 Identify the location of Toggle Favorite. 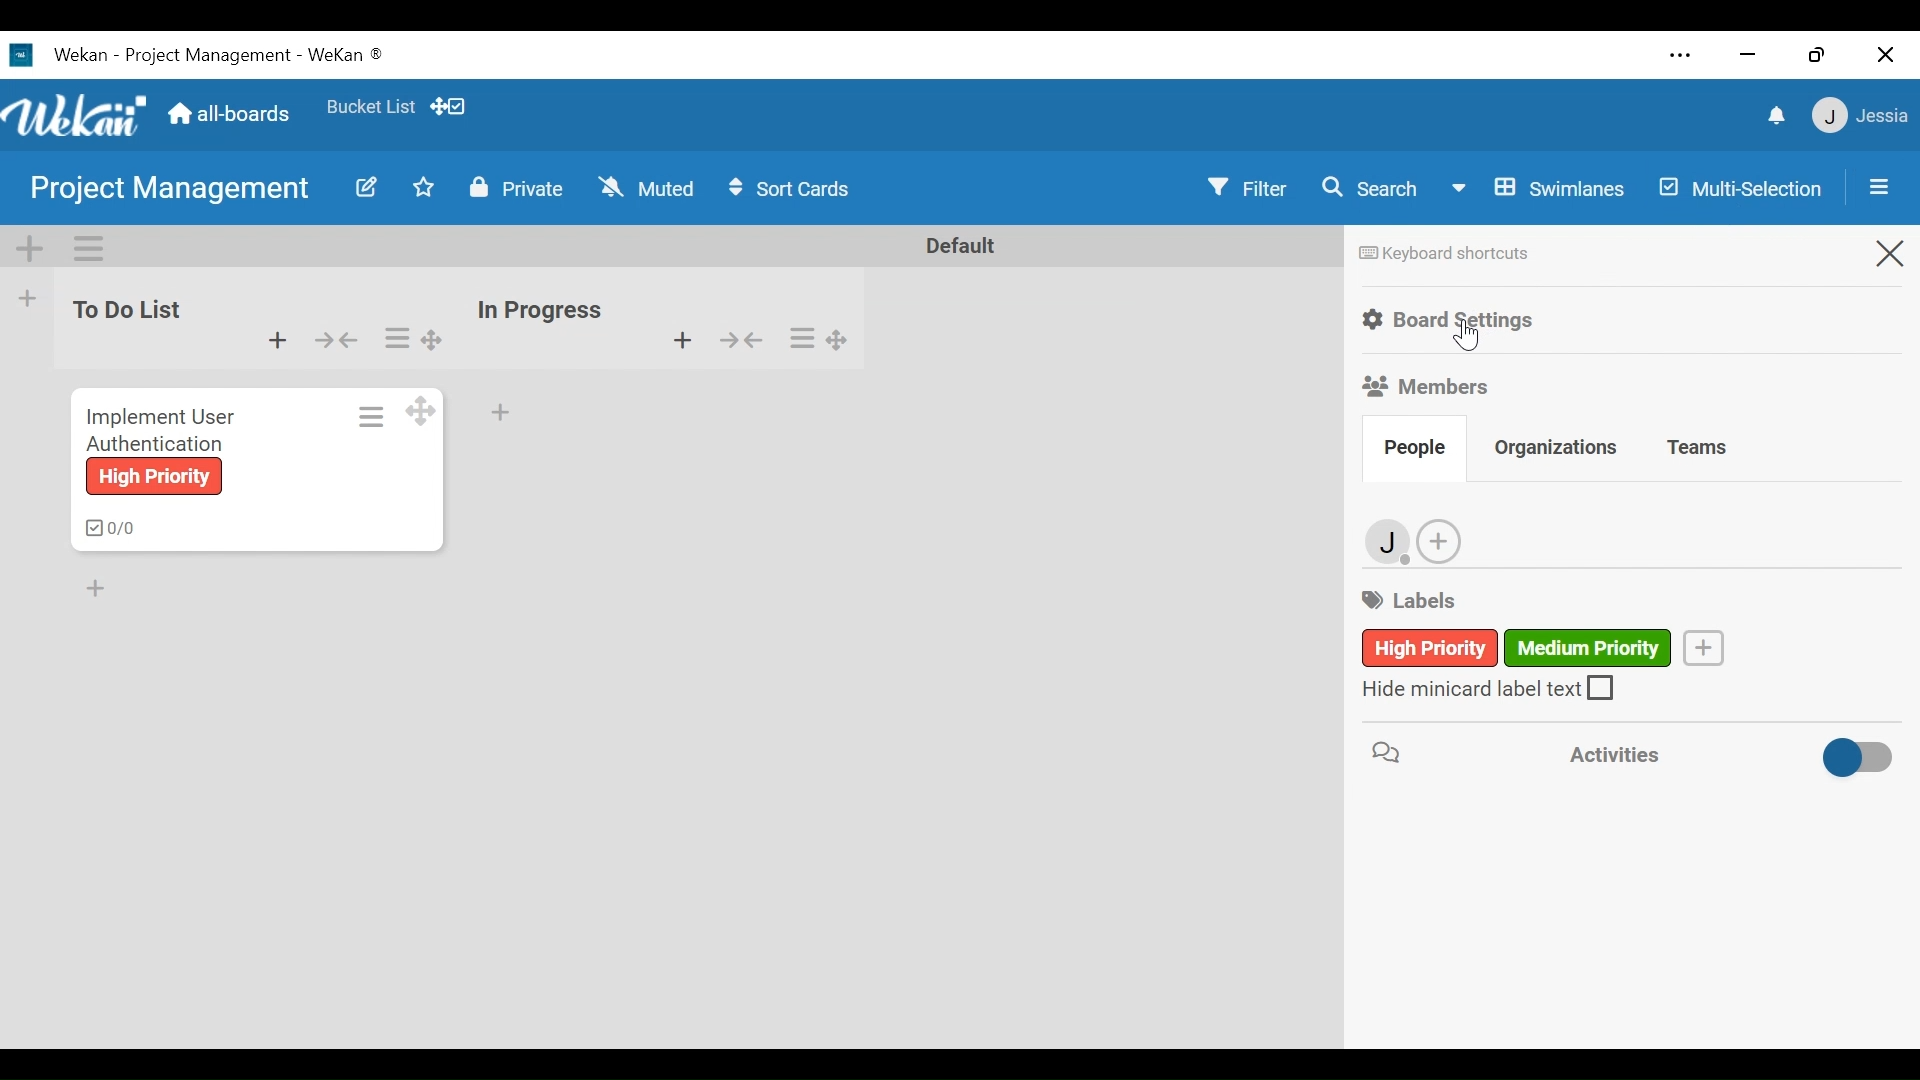
(419, 189).